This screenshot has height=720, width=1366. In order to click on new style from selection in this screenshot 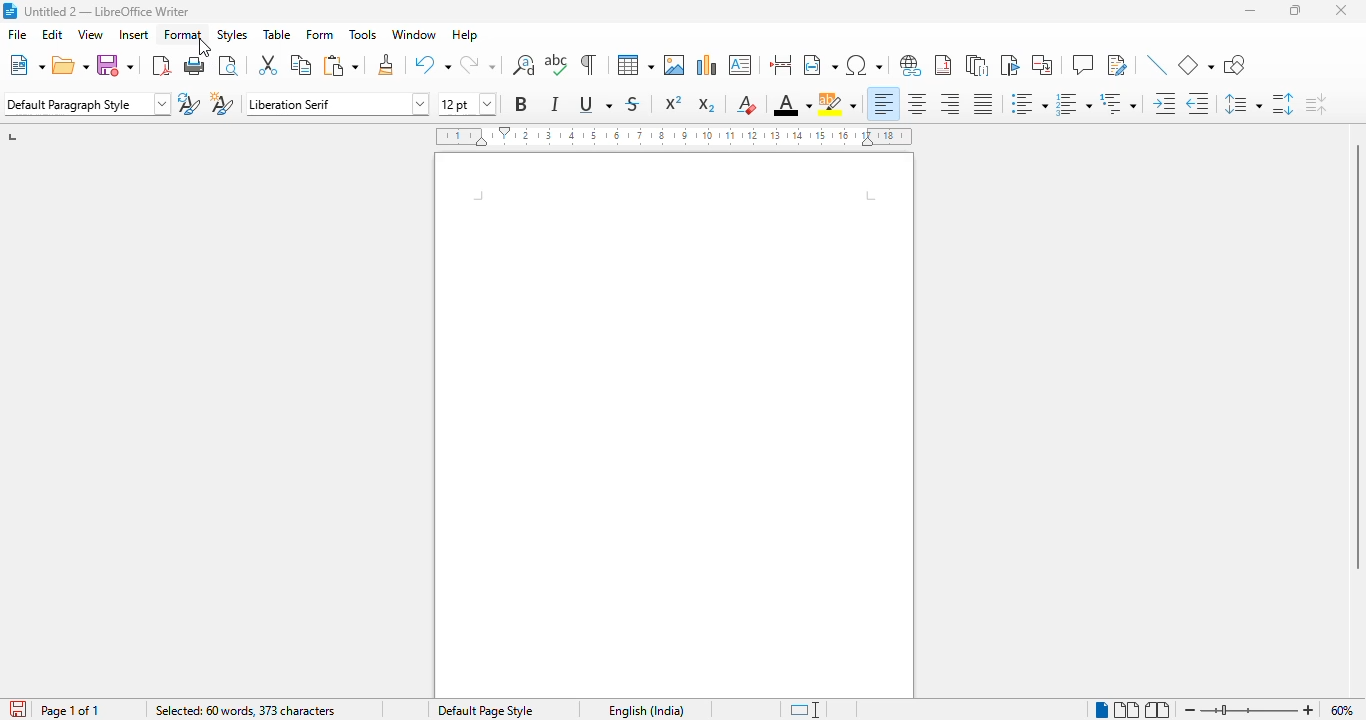, I will do `click(220, 104)`.